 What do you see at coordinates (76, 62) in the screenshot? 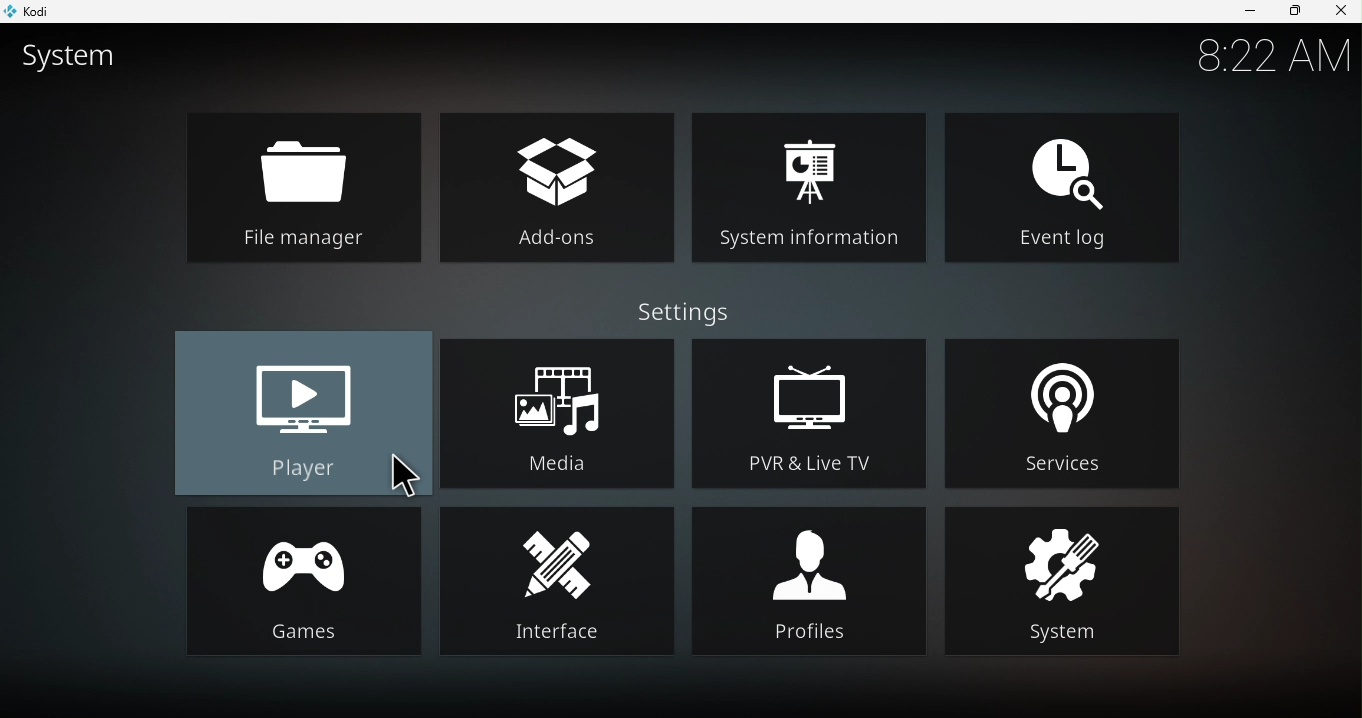
I see `System` at bounding box center [76, 62].